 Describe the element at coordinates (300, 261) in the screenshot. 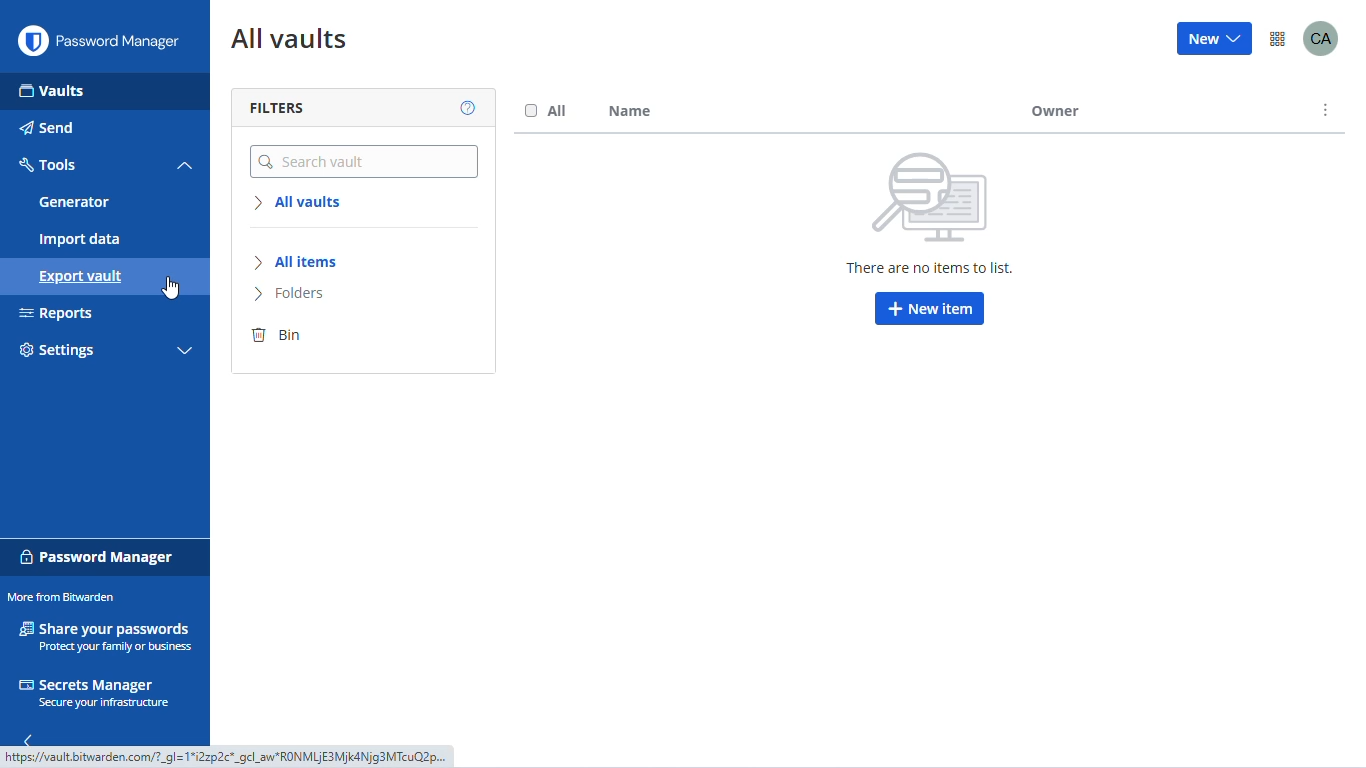

I see `all items` at that location.